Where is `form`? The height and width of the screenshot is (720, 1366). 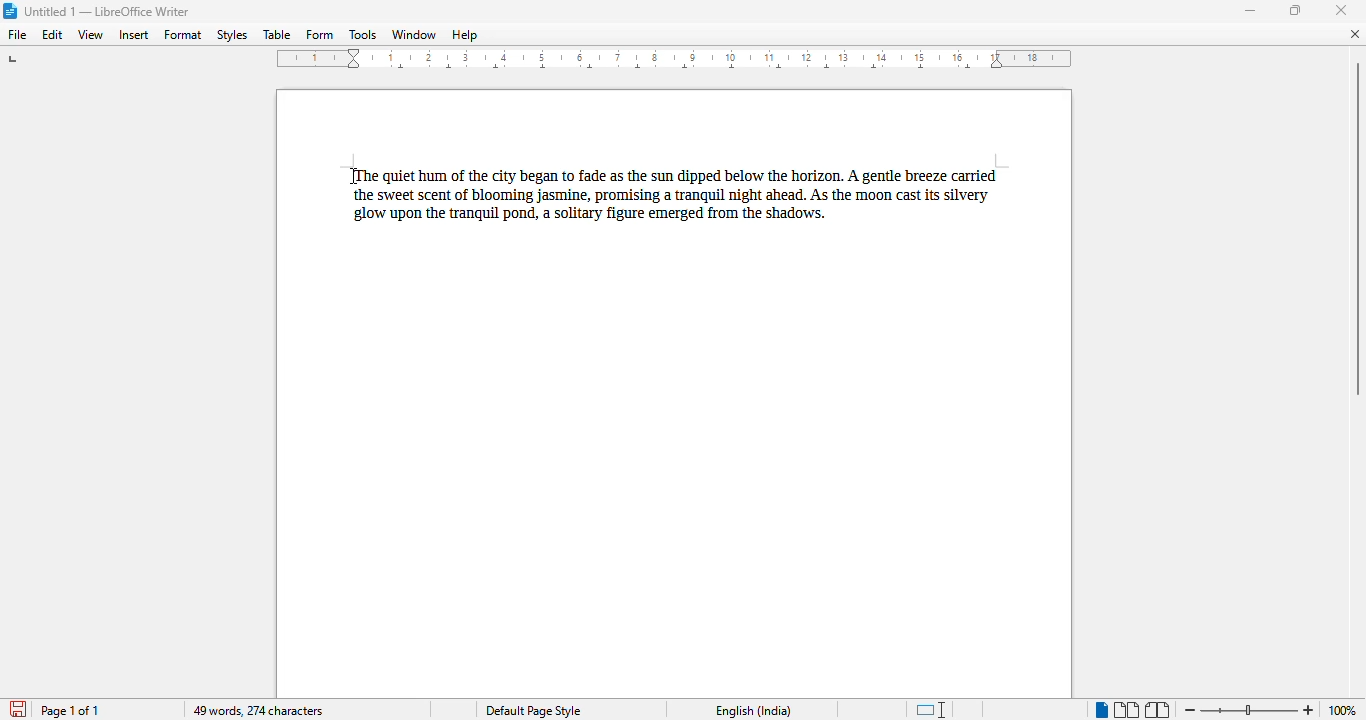
form is located at coordinates (318, 32).